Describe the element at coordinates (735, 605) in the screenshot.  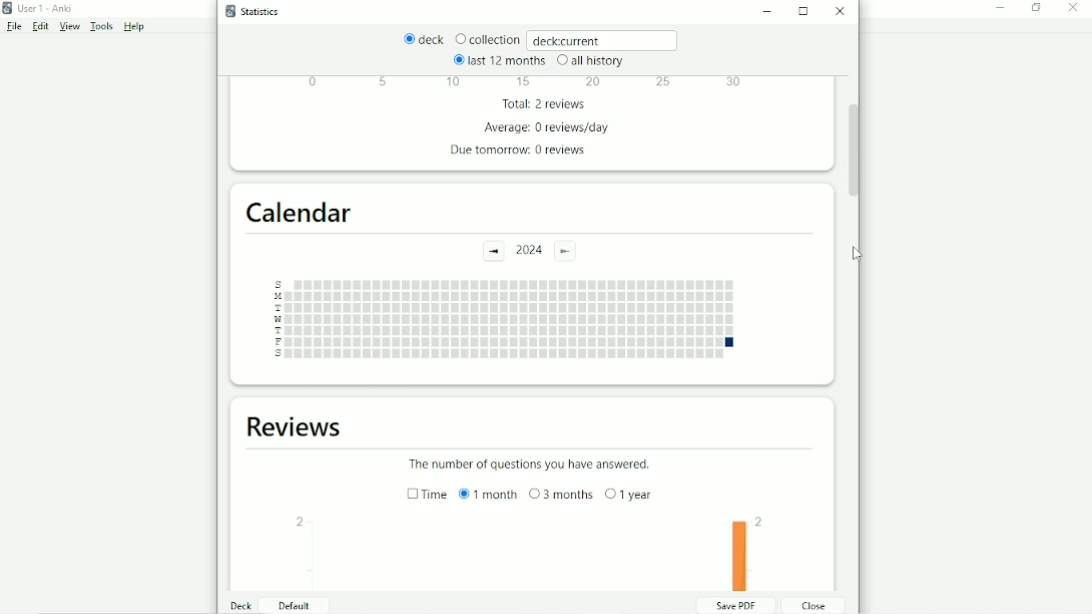
I see `Save PDF` at that location.